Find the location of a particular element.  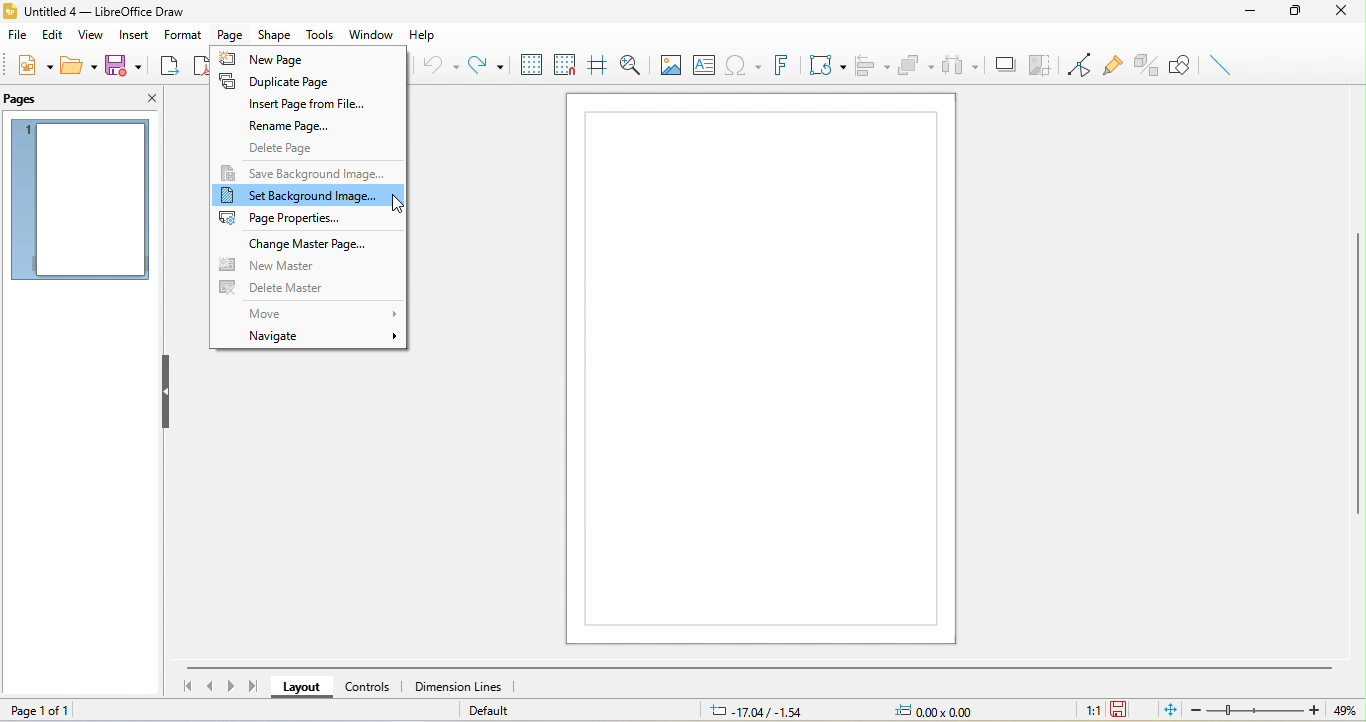

shape is located at coordinates (275, 35).